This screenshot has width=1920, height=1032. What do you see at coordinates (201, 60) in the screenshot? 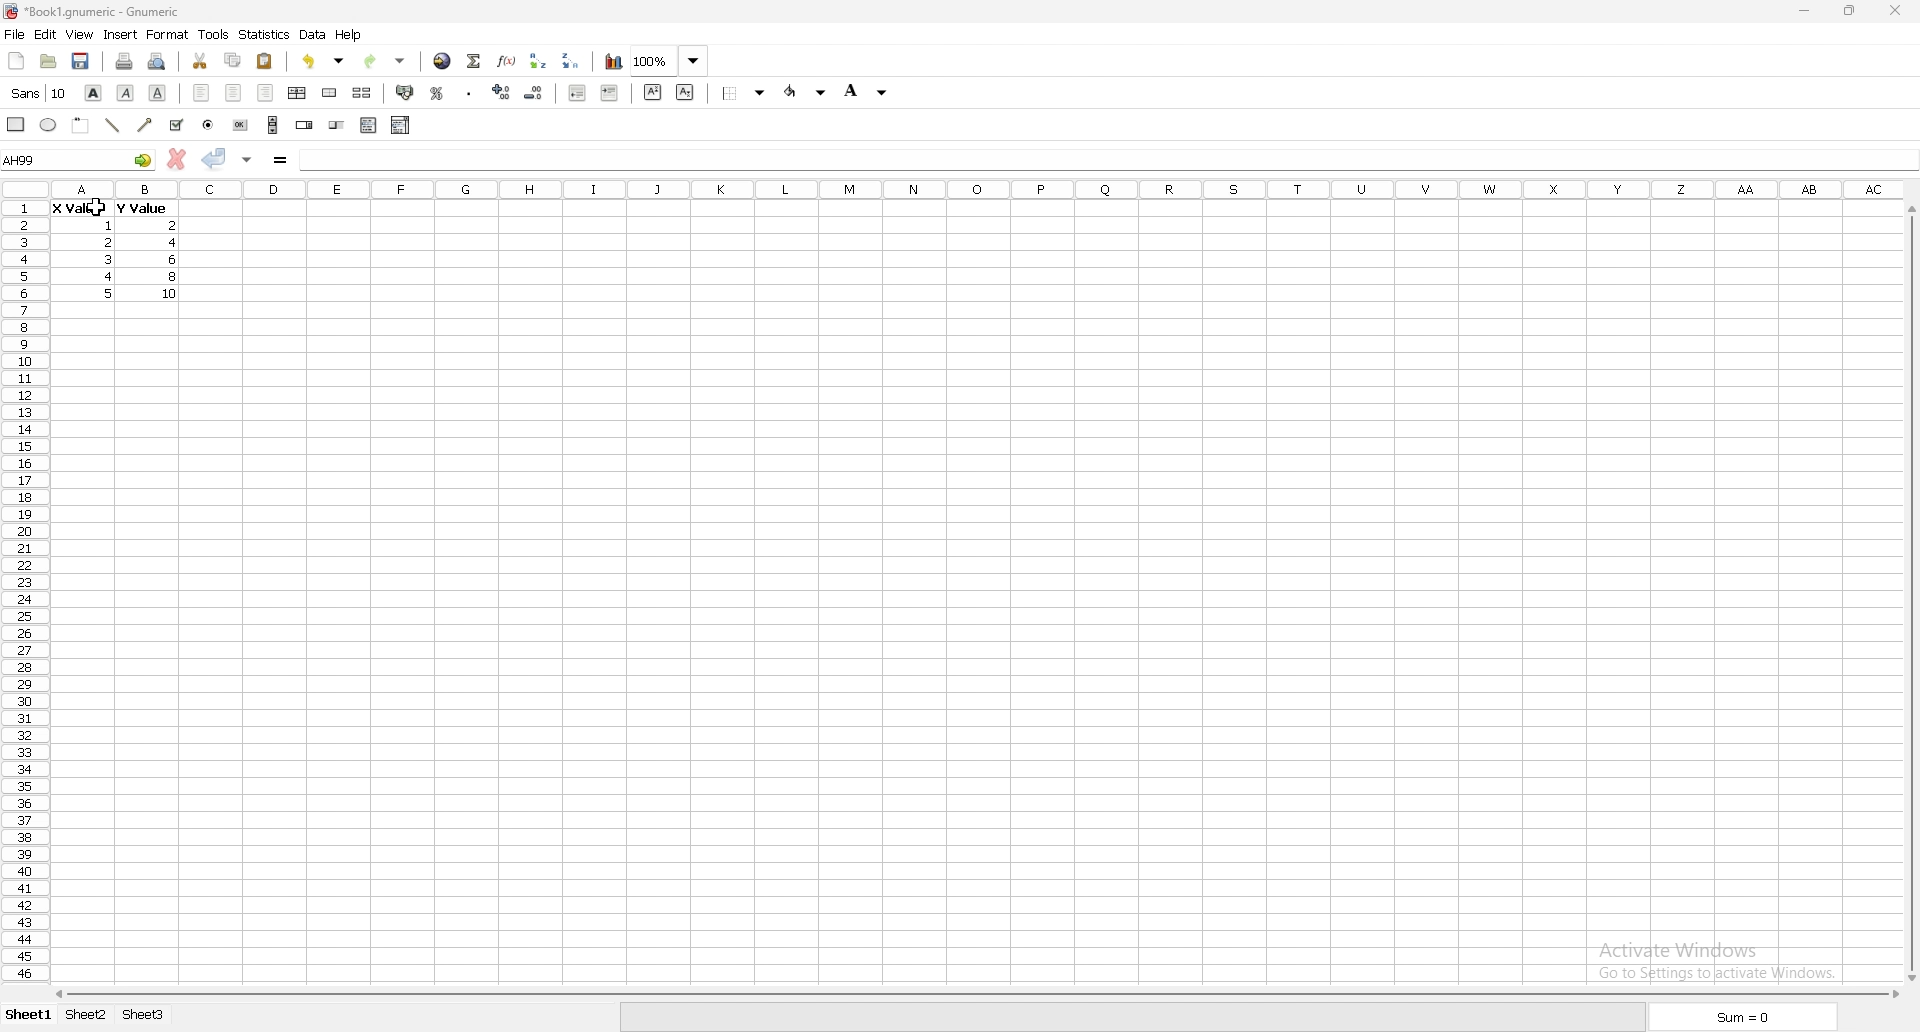
I see `cut` at bounding box center [201, 60].